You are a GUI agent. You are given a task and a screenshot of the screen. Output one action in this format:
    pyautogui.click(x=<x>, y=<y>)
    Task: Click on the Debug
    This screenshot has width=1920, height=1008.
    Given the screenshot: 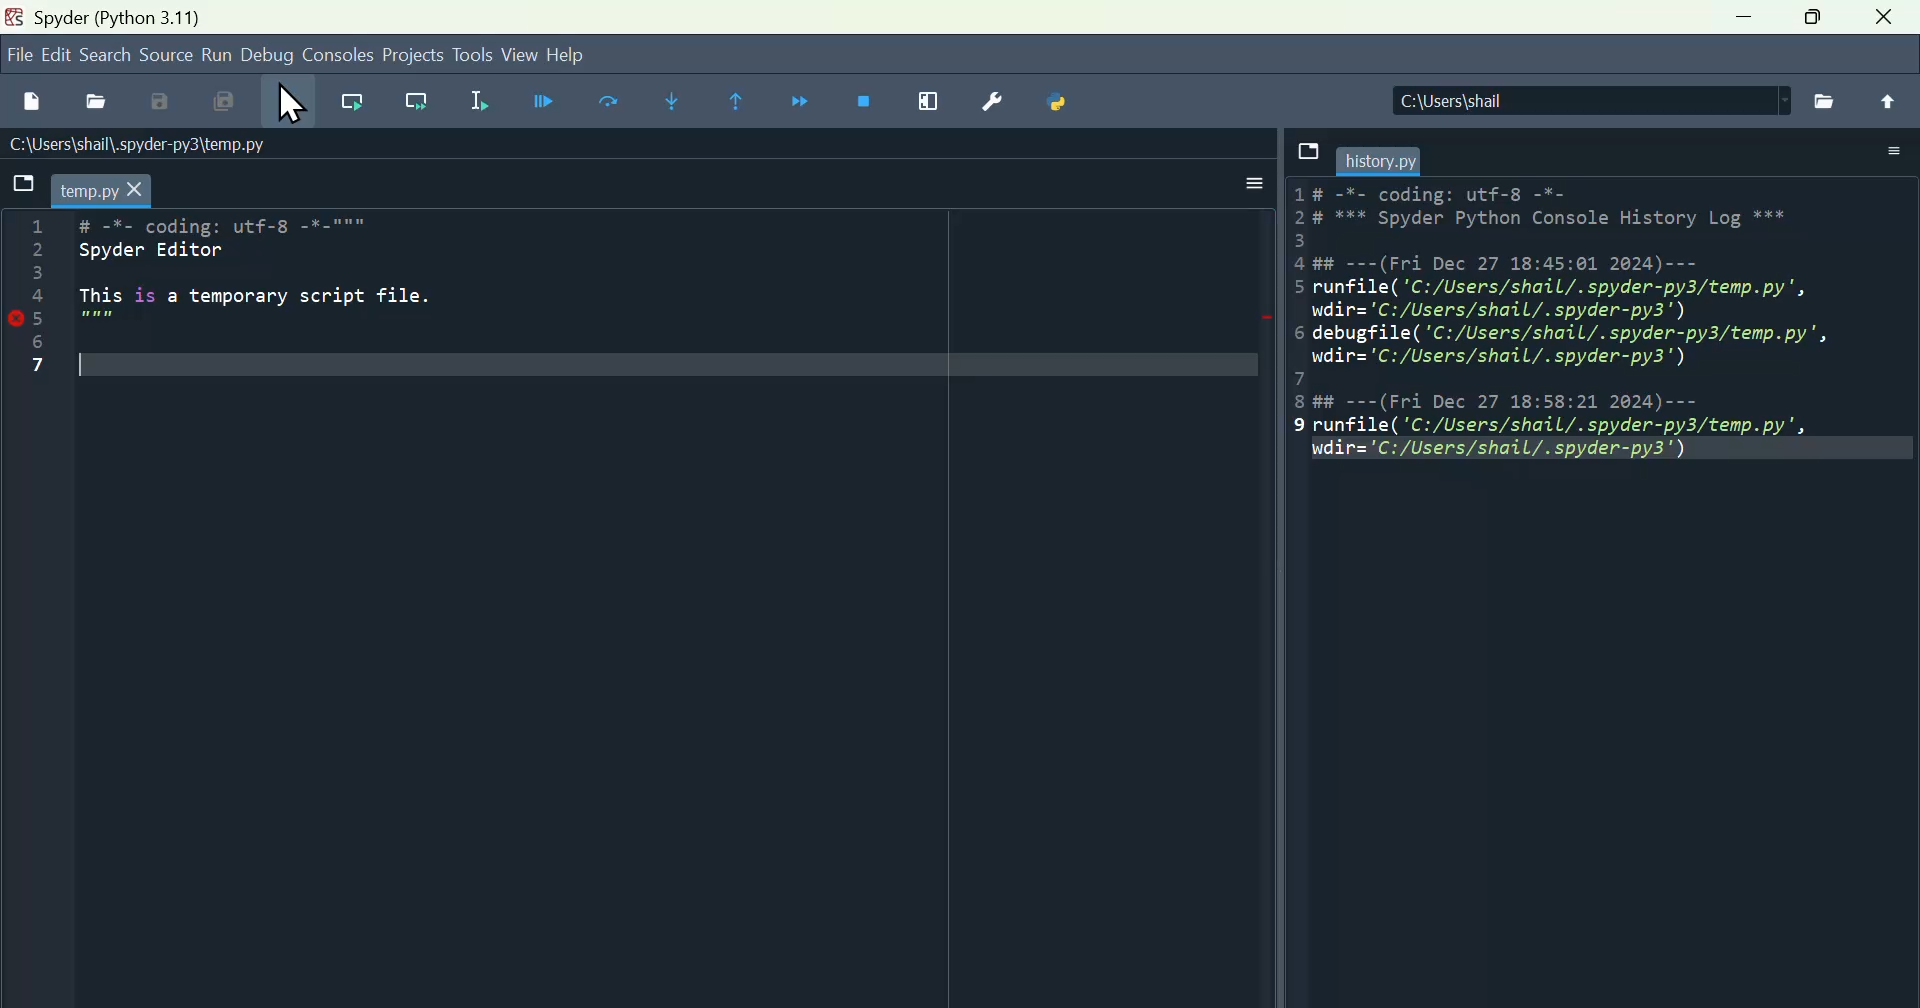 What is the action you would take?
    pyautogui.click(x=549, y=100)
    